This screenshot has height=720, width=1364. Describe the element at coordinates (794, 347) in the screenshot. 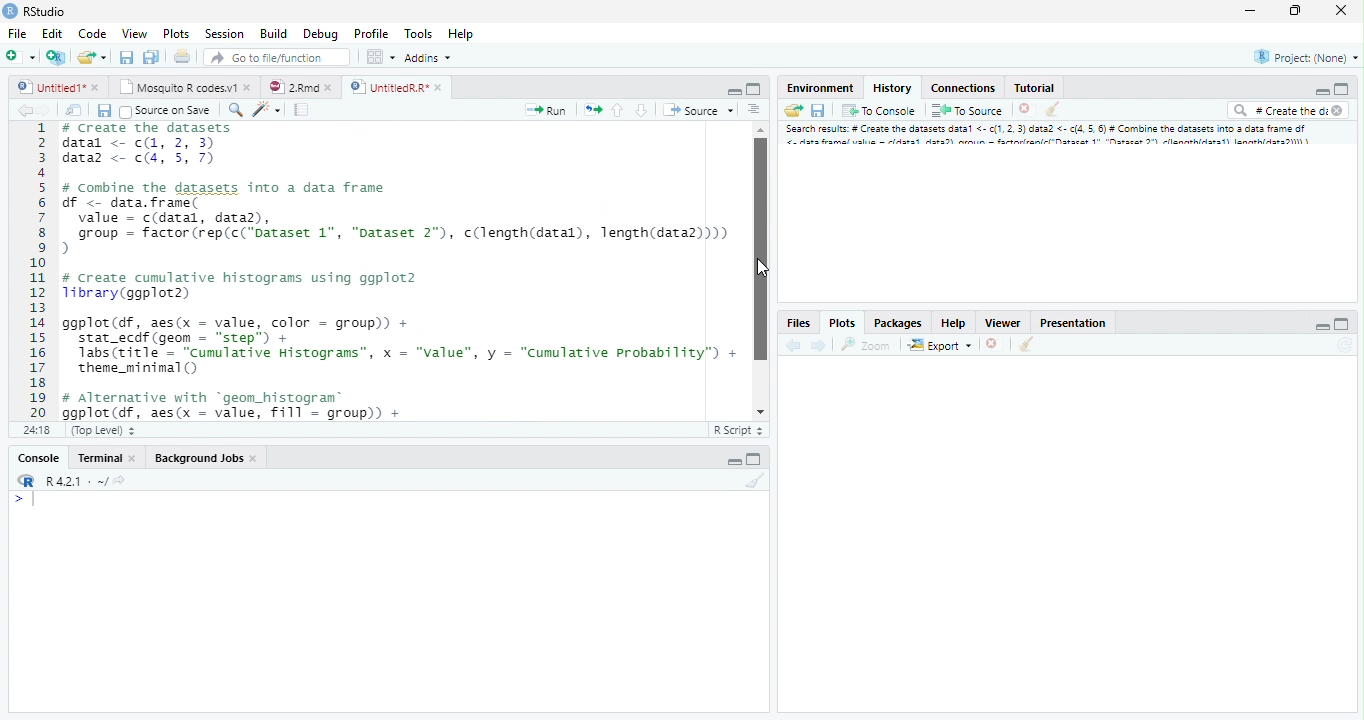

I see `back` at that location.